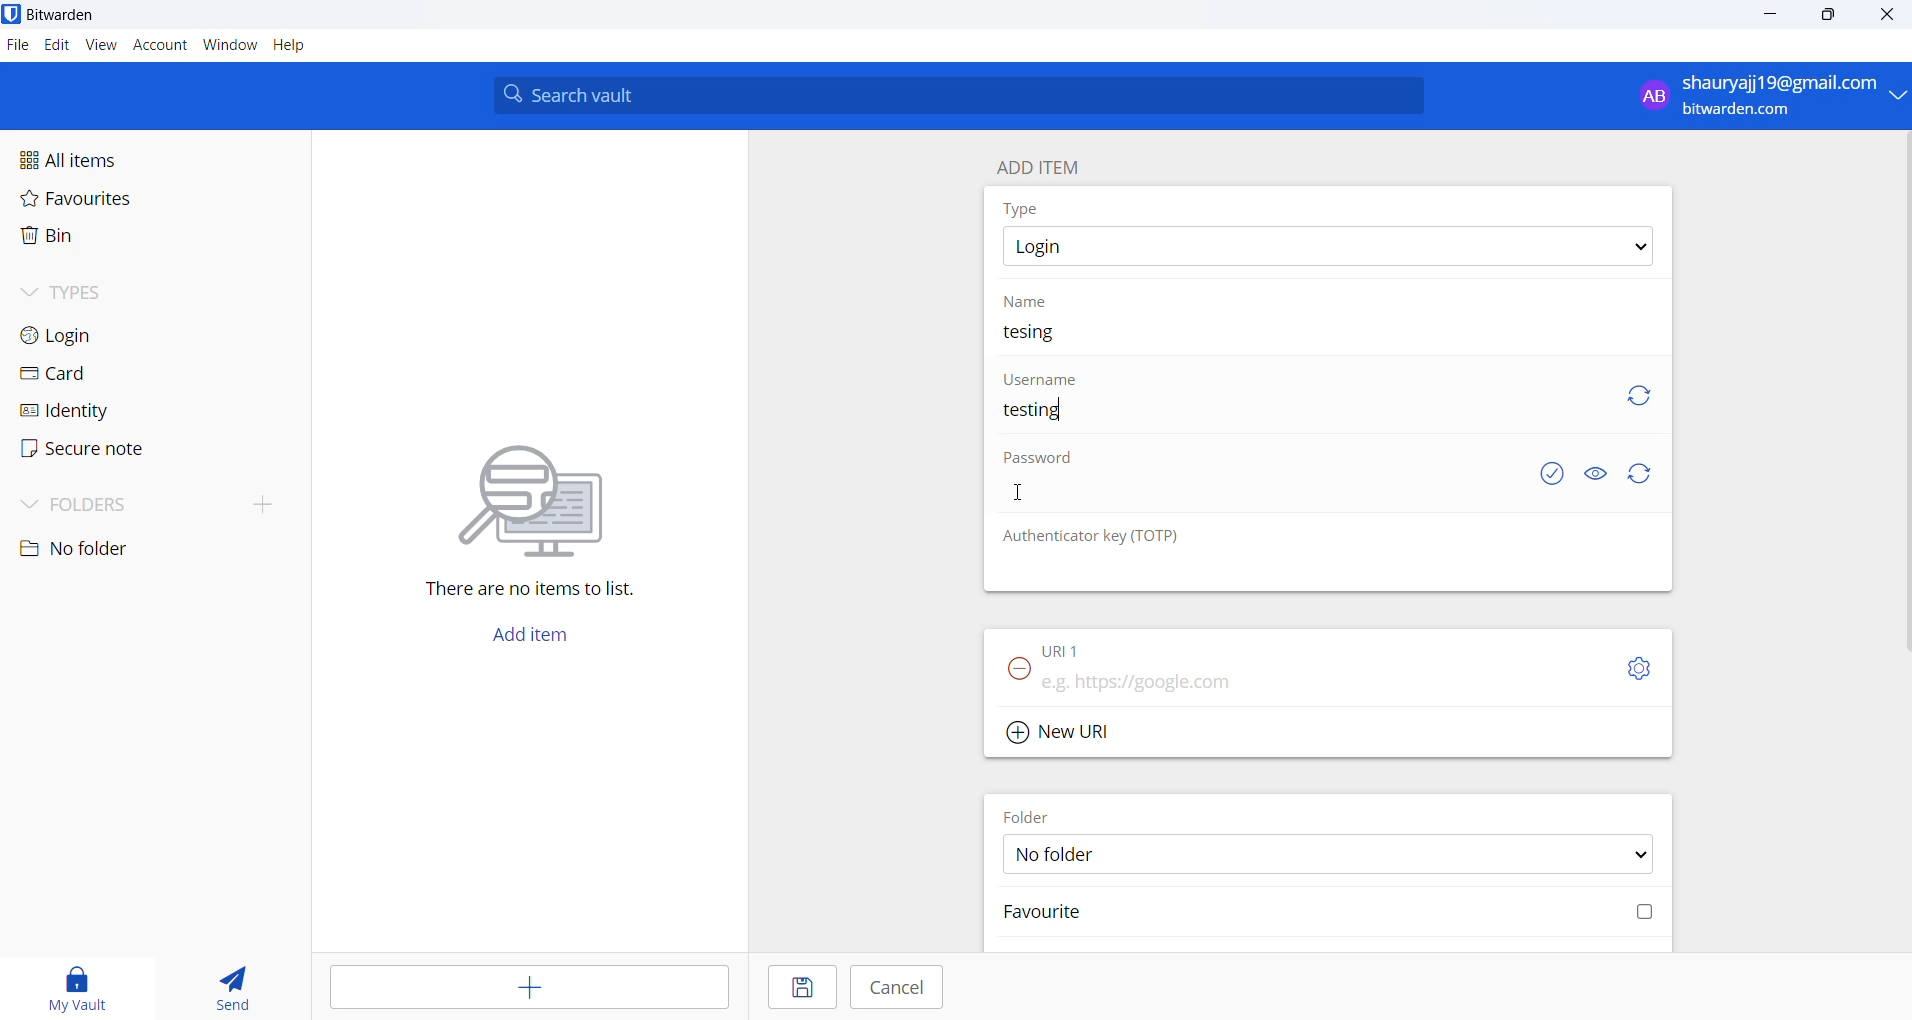 This screenshot has height=1020, width=1912. I want to click on help, so click(302, 46).